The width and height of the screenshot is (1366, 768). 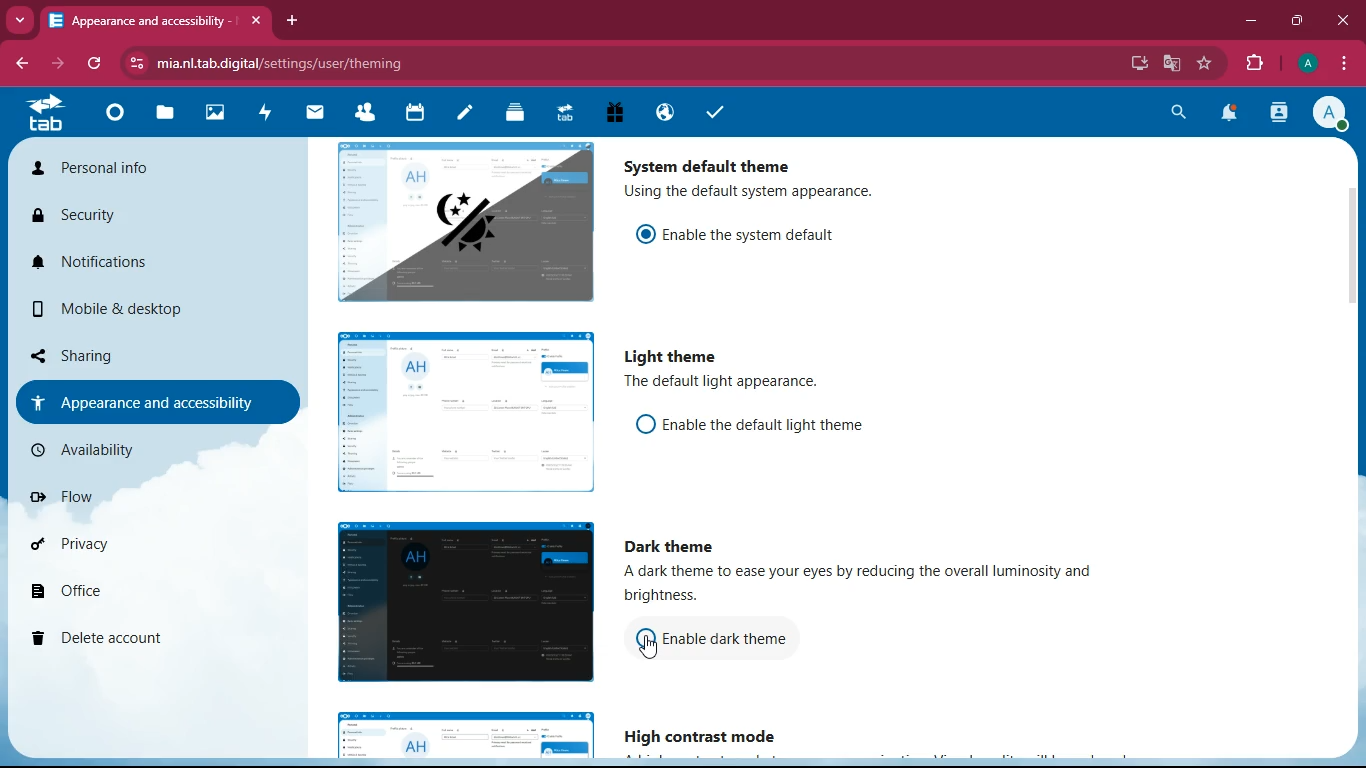 What do you see at coordinates (747, 640) in the screenshot?
I see `enable` at bounding box center [747, 640].